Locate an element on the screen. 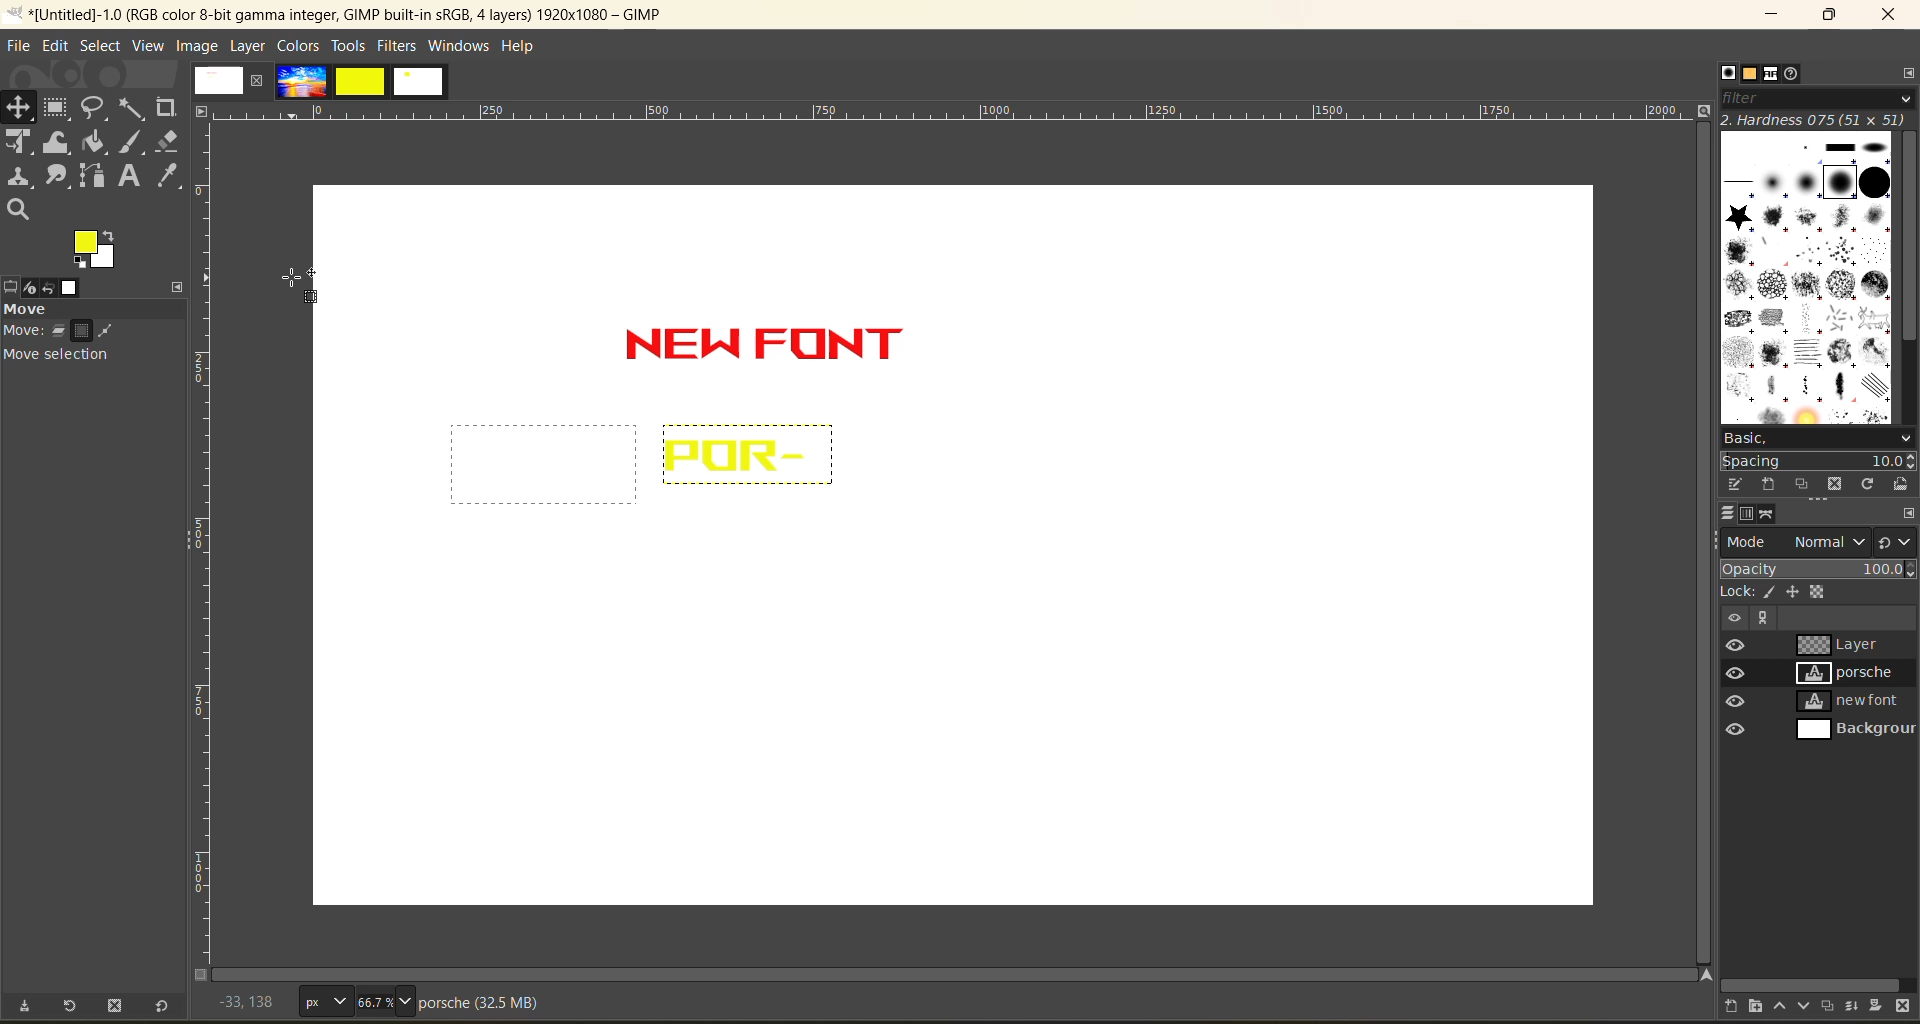 This screenshot has width=1920, height=1024. close is located at coordinates (1889, 17).